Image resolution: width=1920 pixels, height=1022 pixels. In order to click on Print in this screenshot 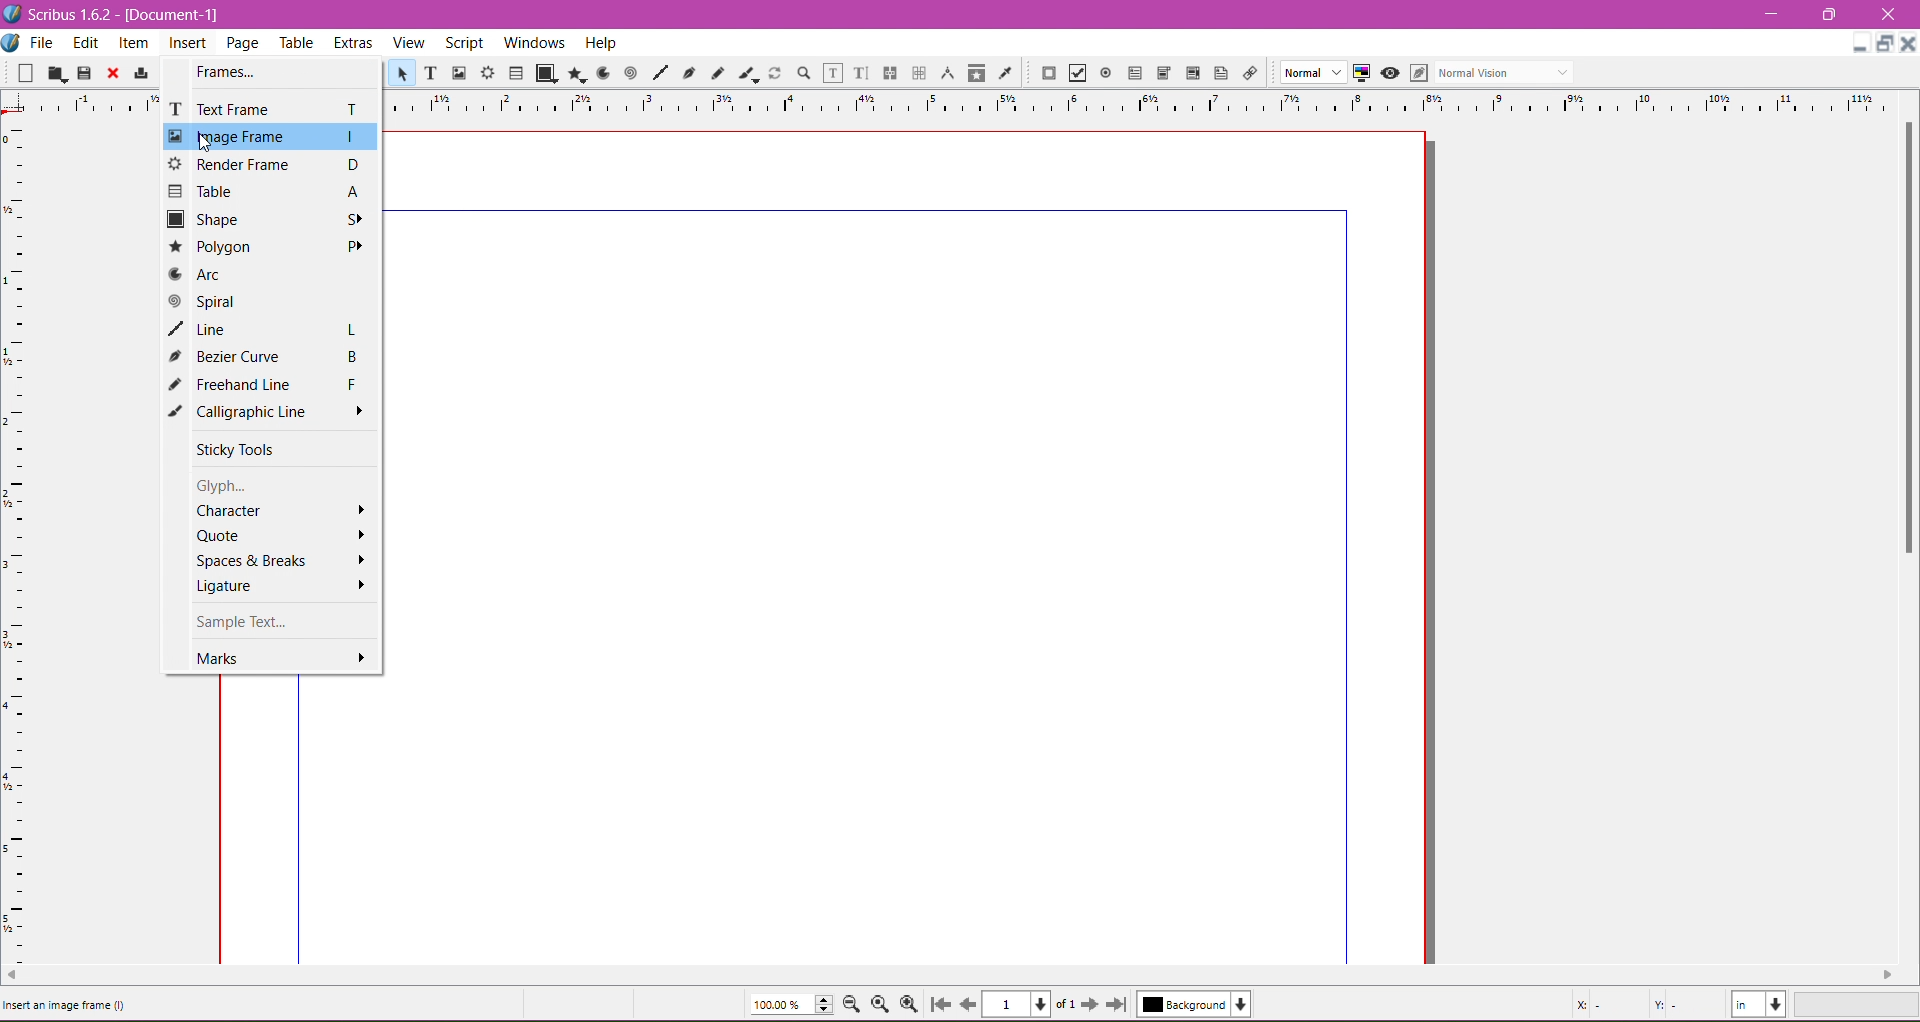, I will do `click(140, 73)`.